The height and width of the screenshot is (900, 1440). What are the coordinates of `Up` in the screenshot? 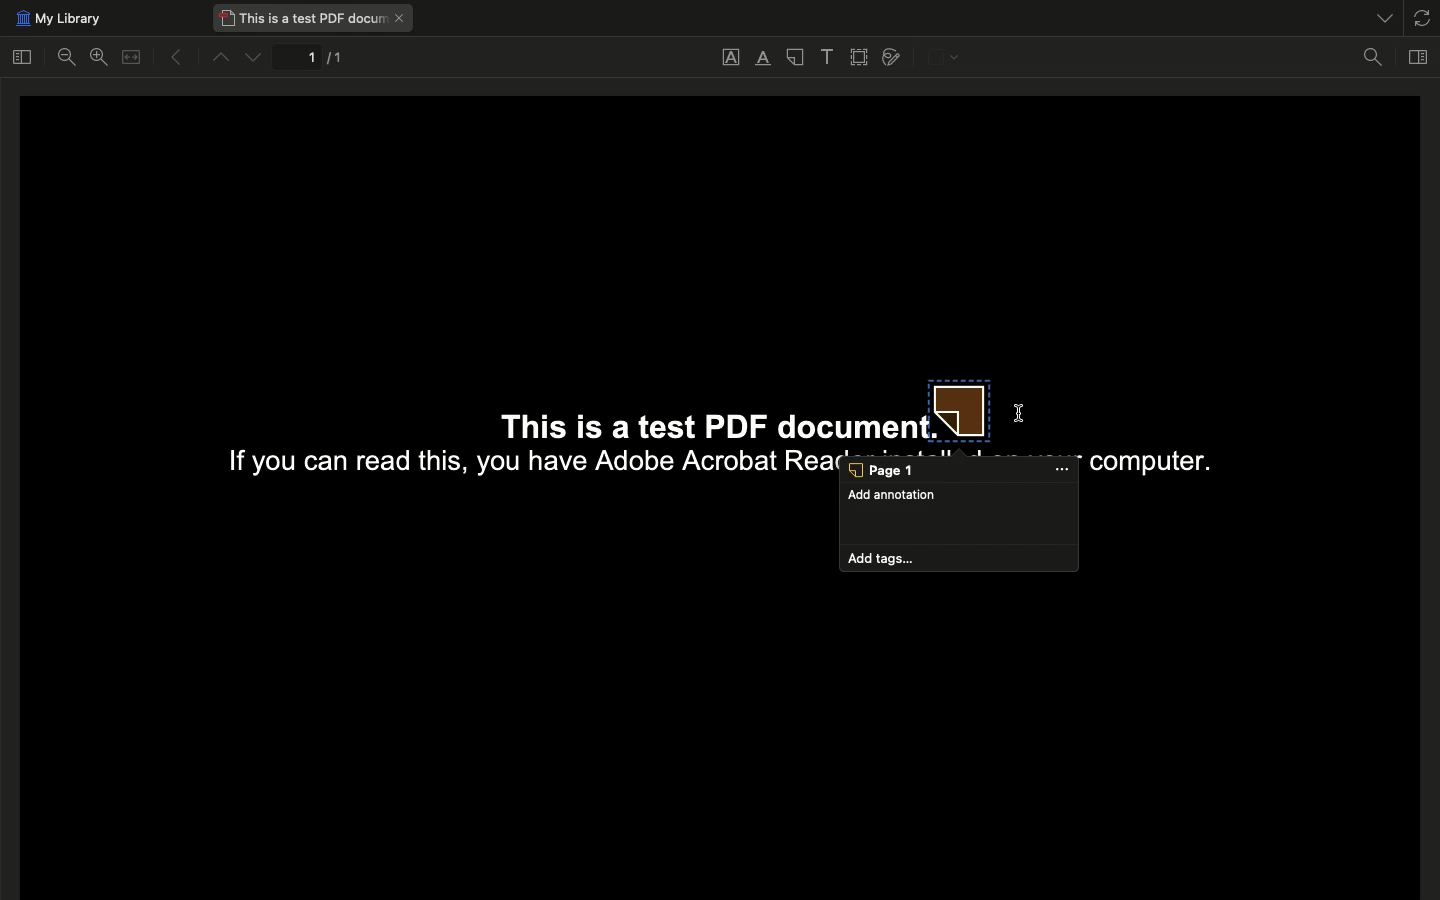 It's located at (219, 59).